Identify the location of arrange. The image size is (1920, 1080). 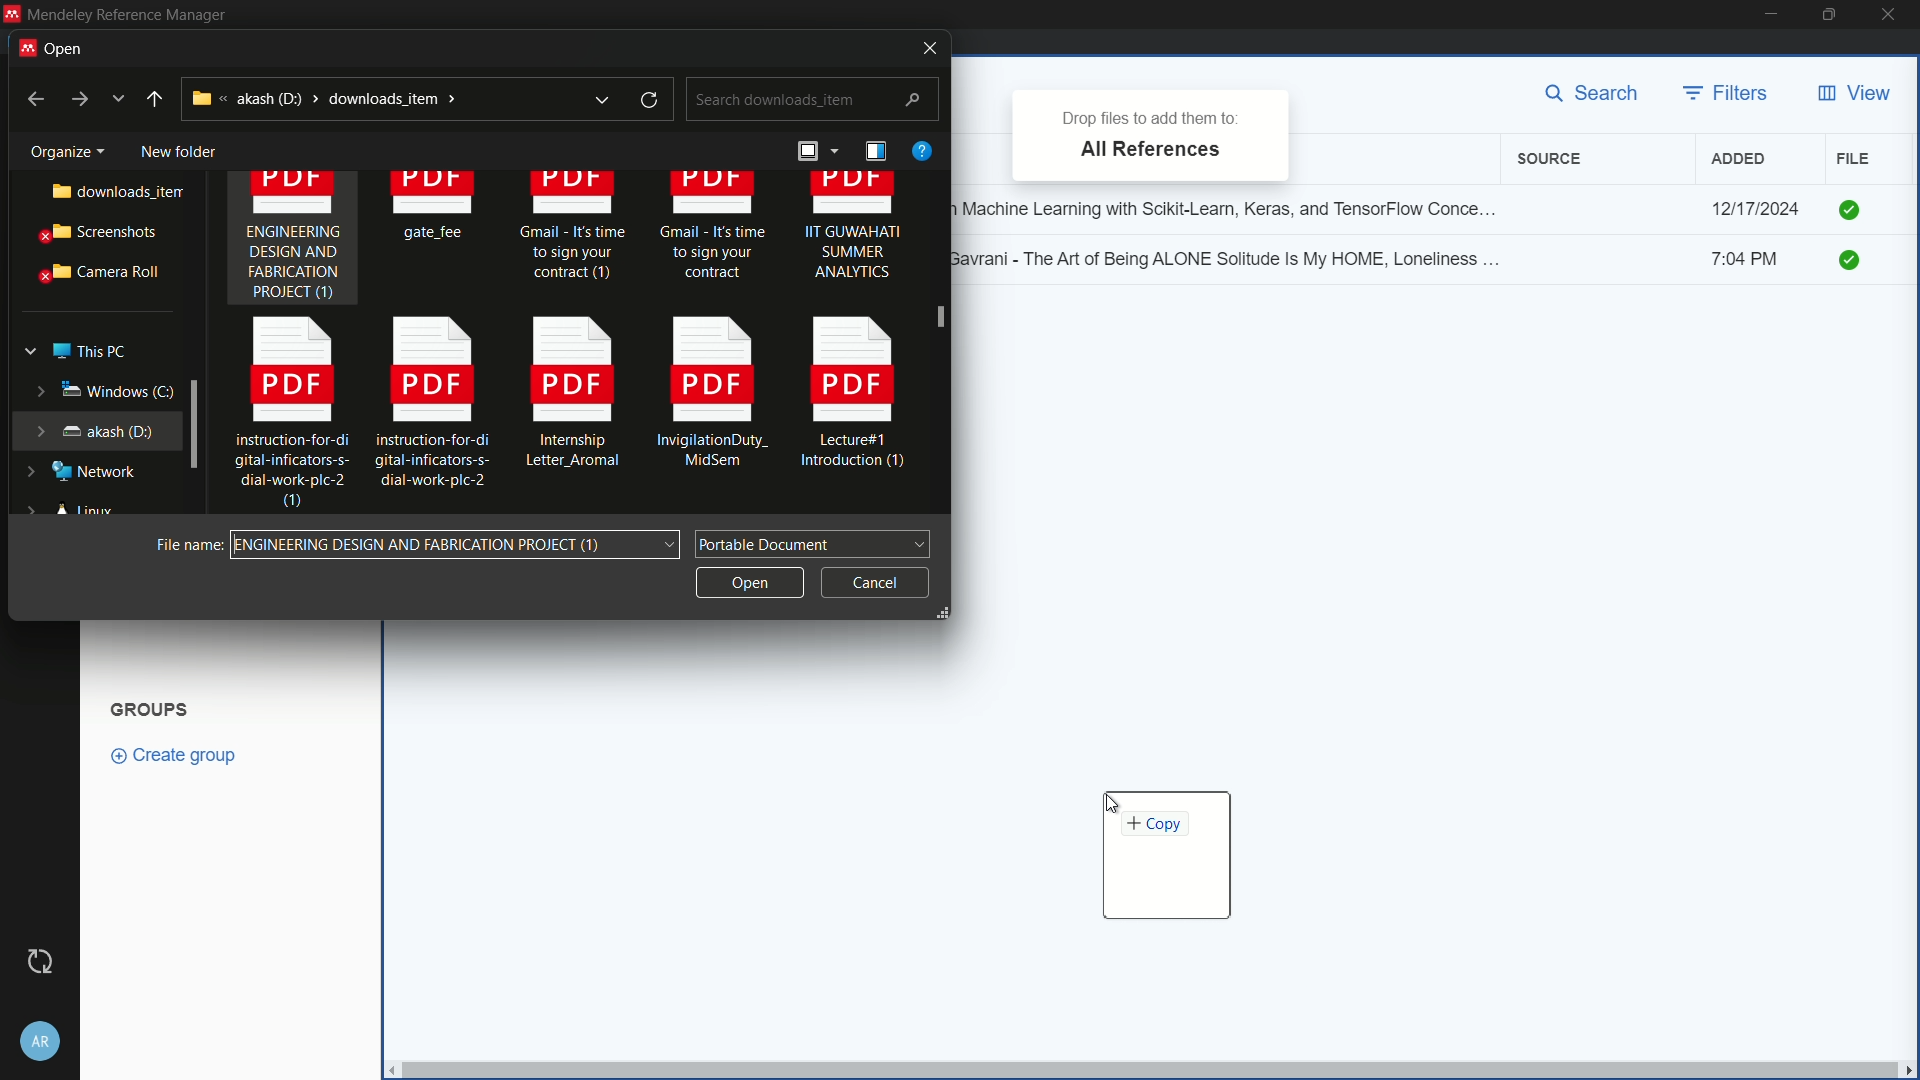
(814, 154).